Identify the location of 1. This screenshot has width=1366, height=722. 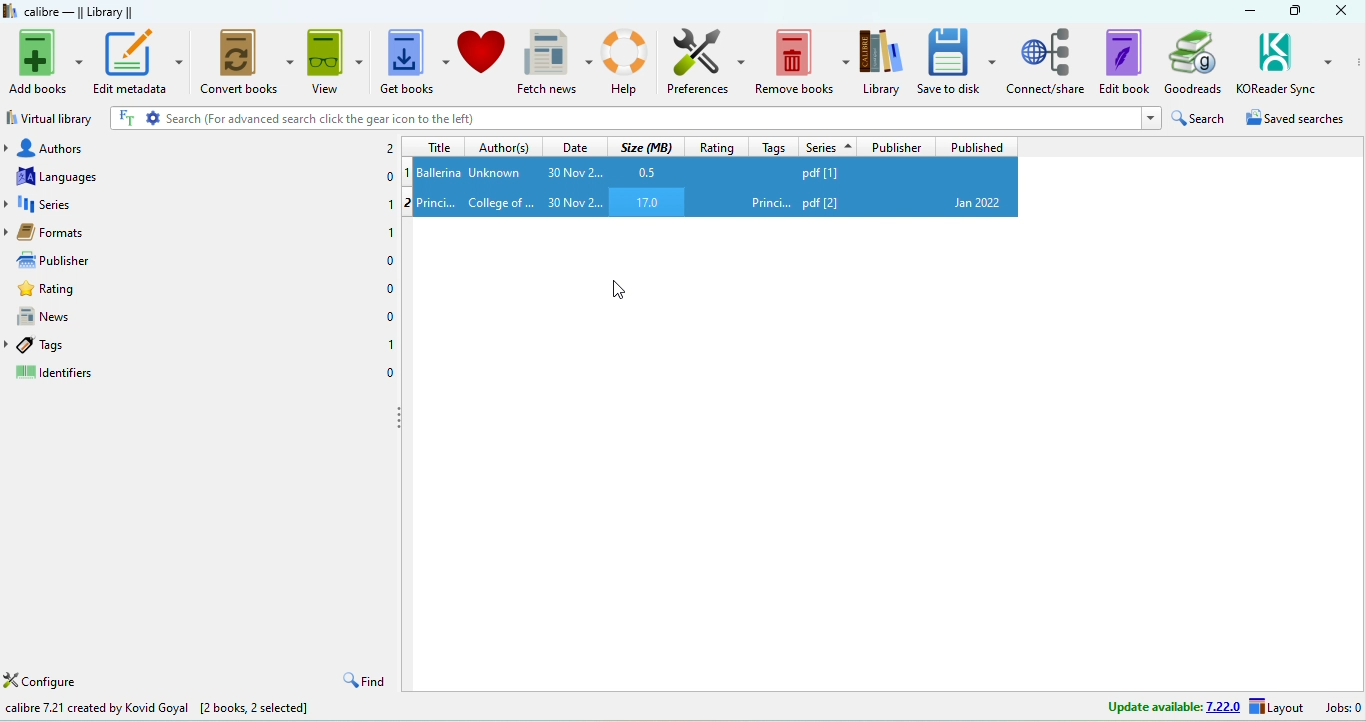
(390, 202).